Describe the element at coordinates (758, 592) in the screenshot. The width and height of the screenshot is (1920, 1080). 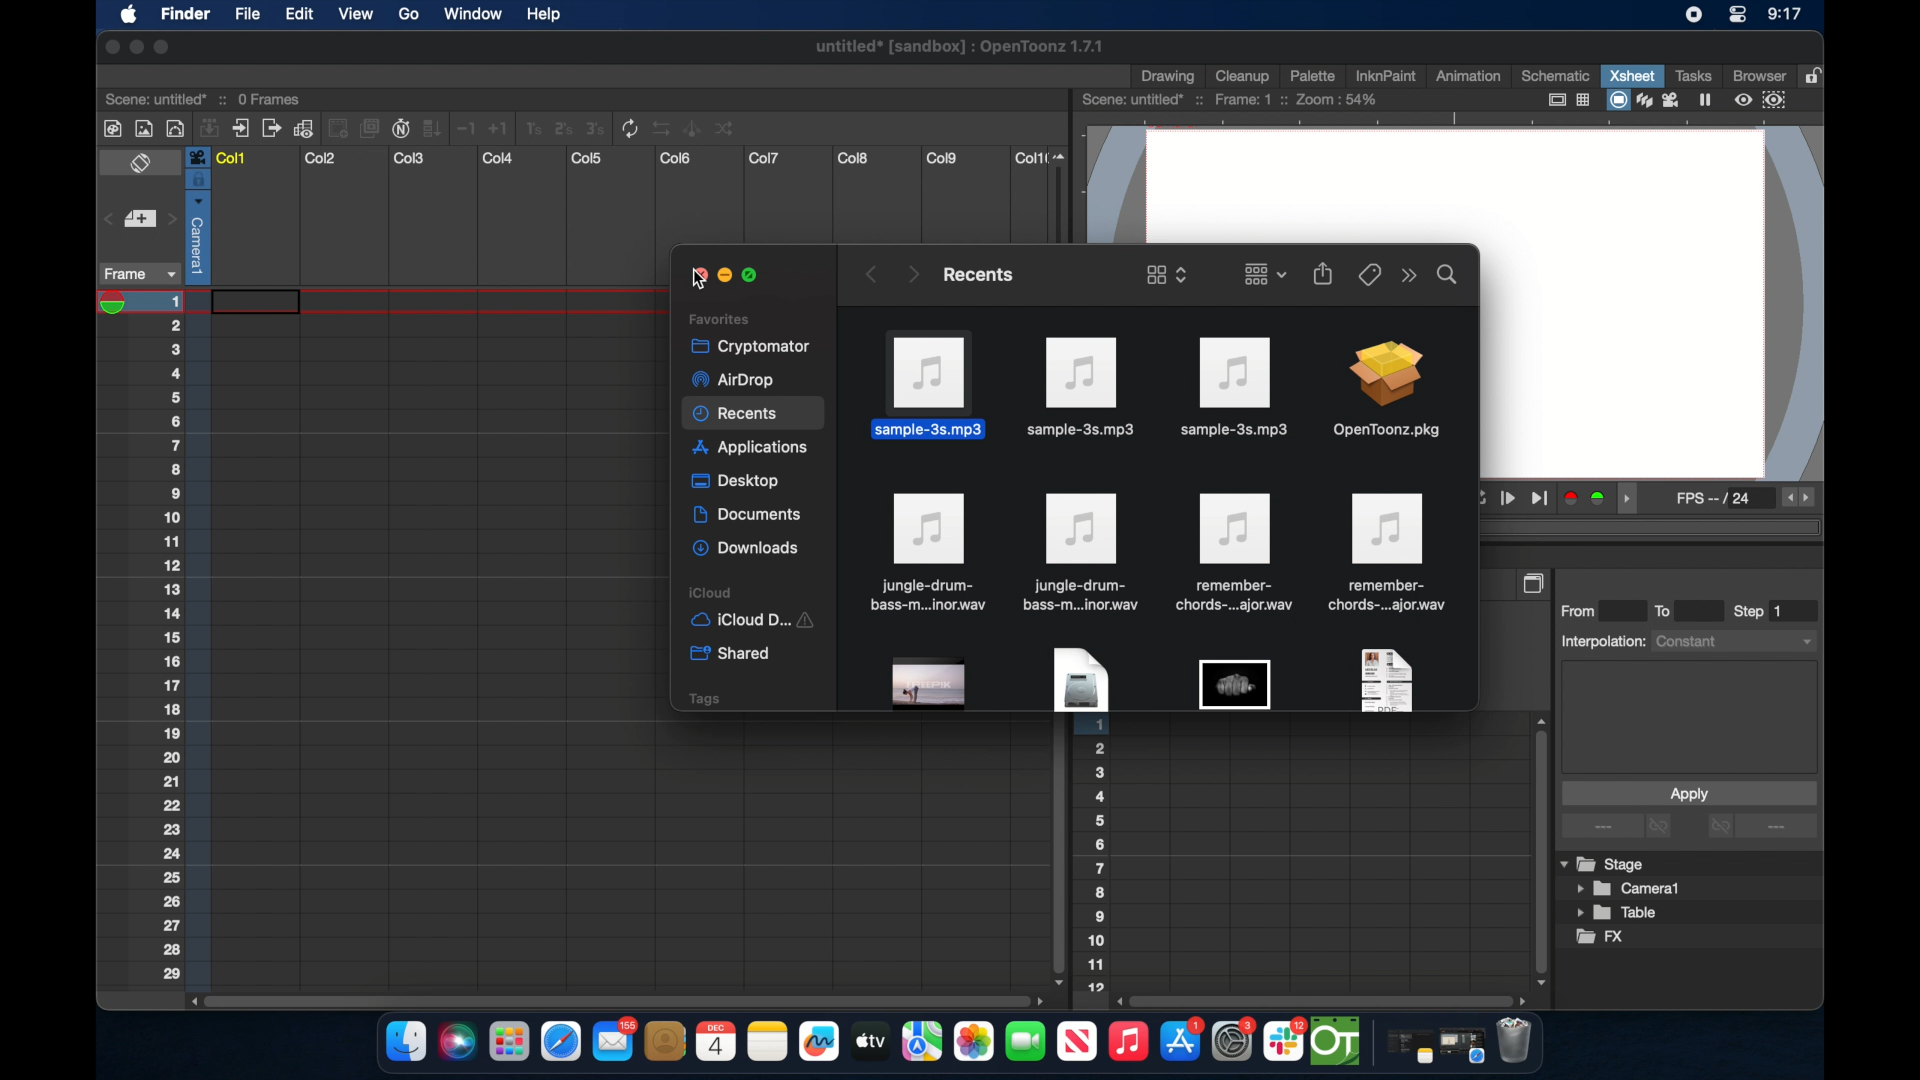
I see `icloud` at that location.